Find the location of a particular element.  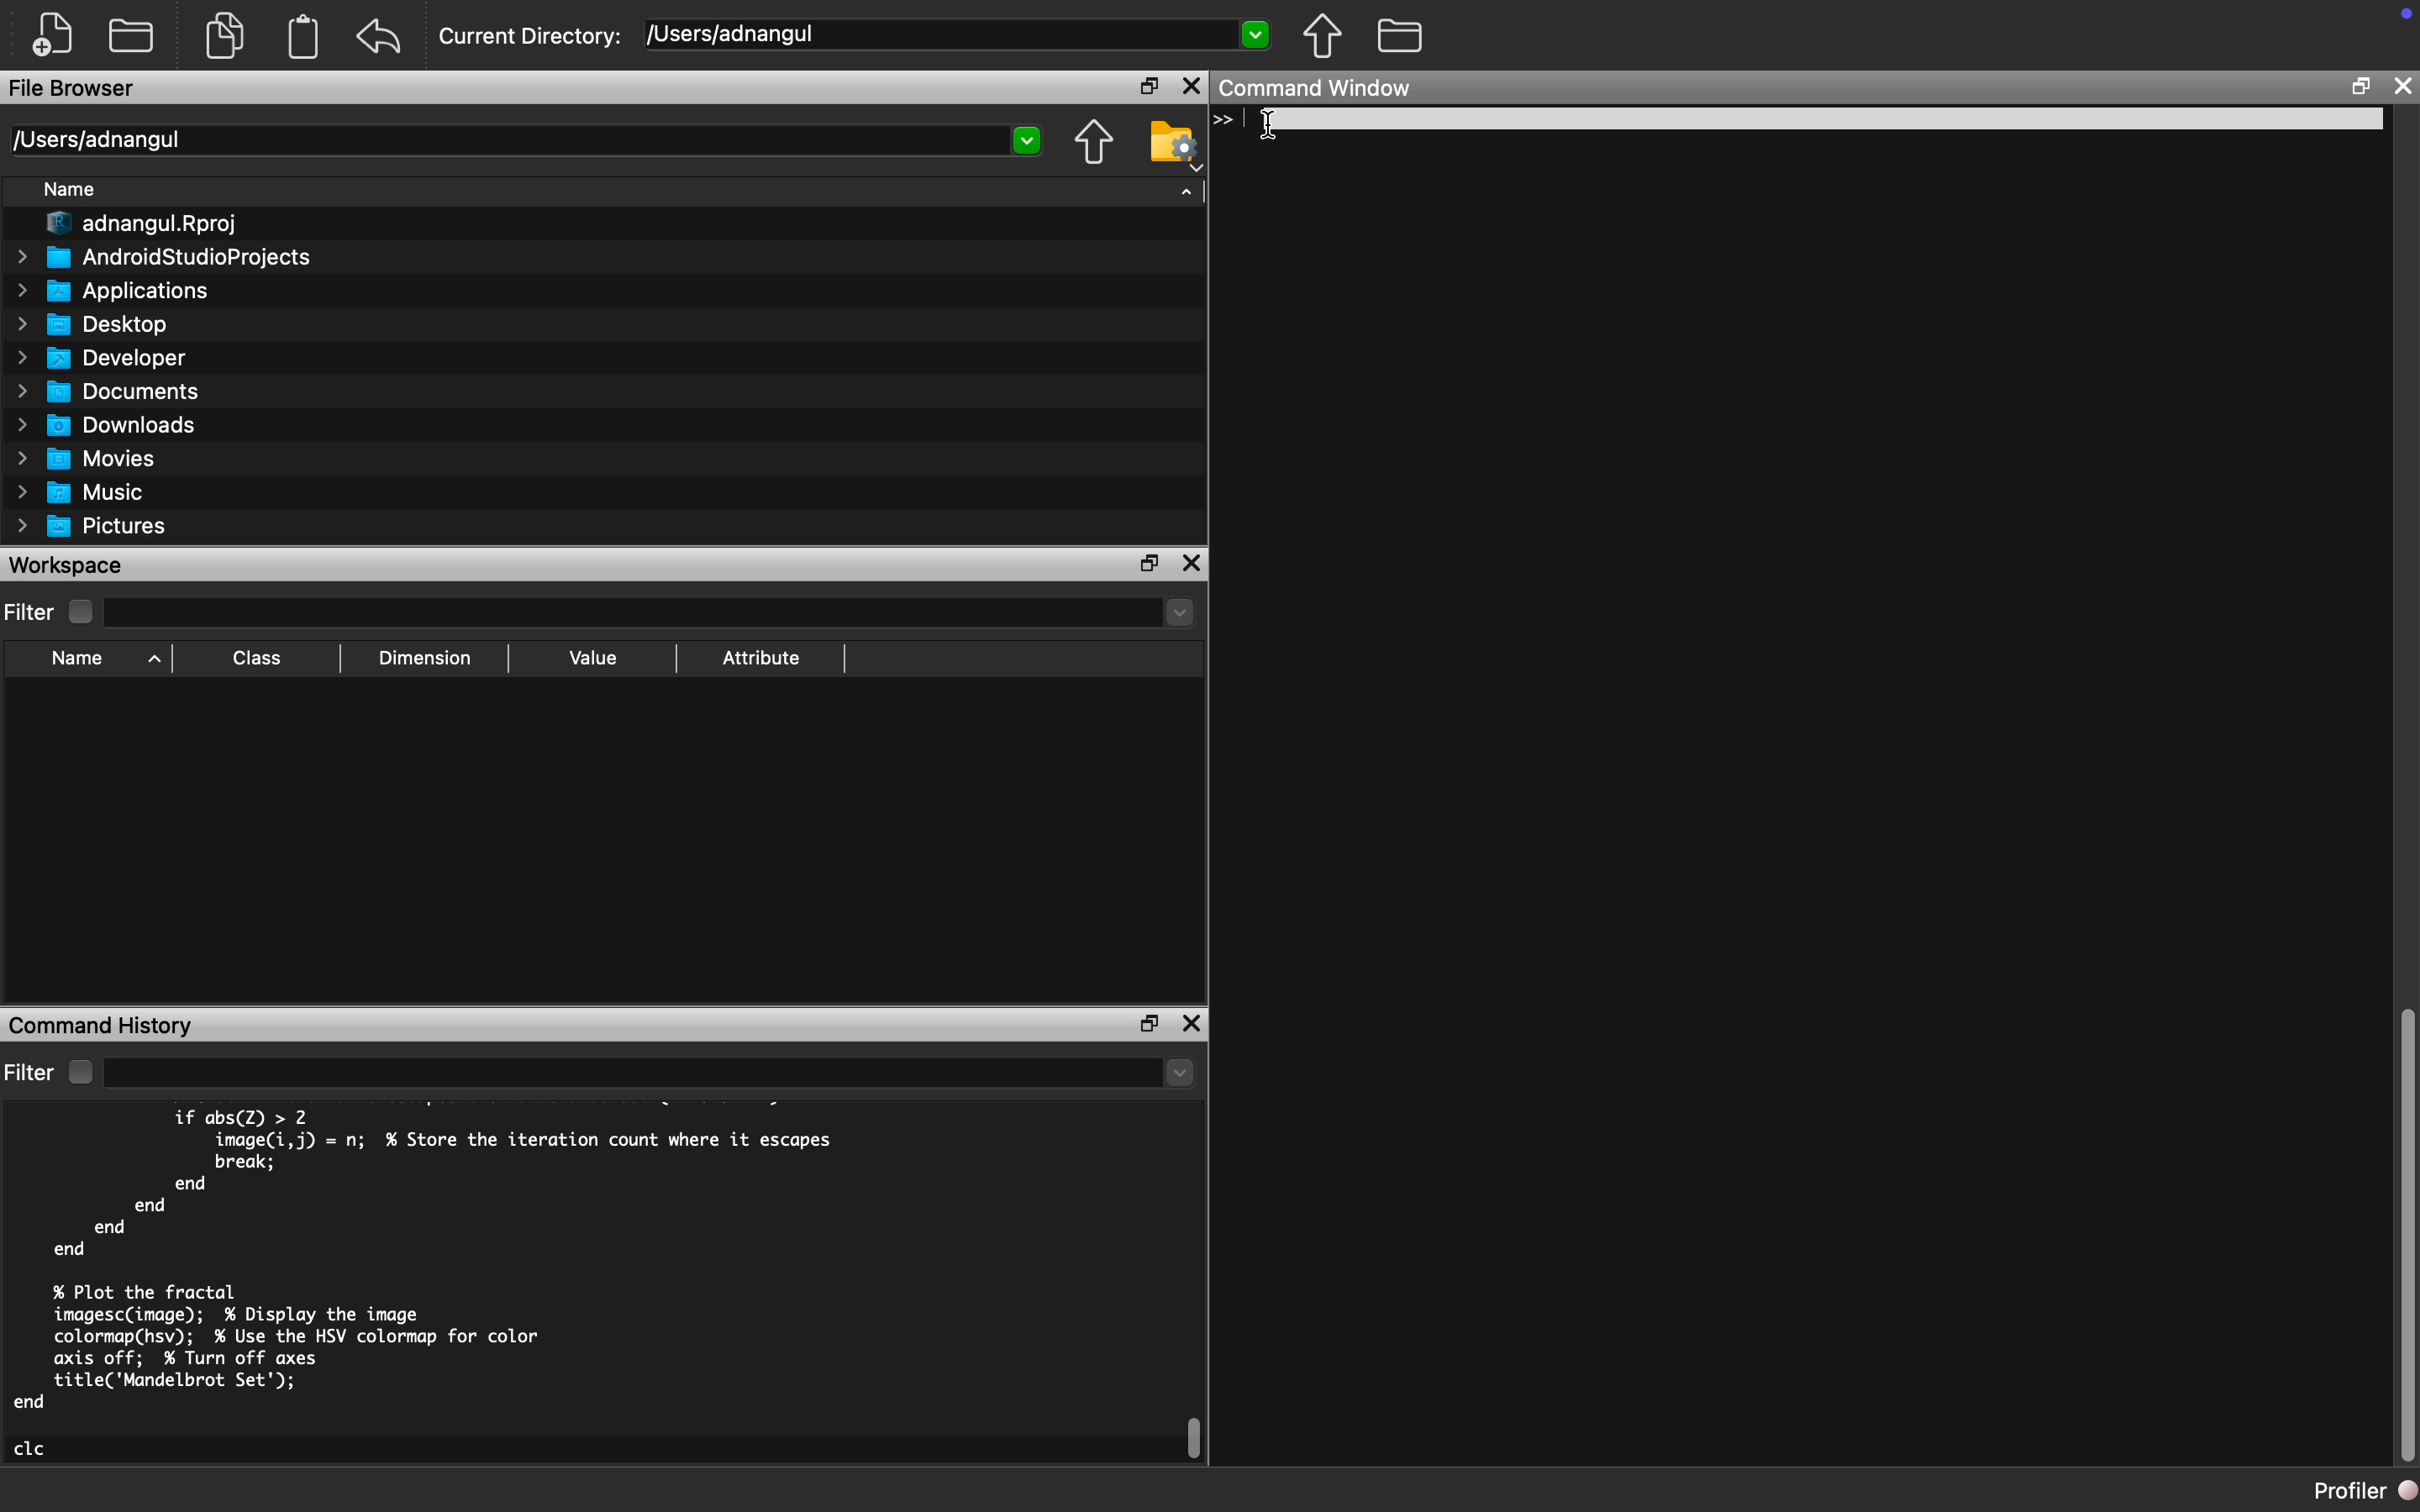

Name is located at coordinates (78, 659).